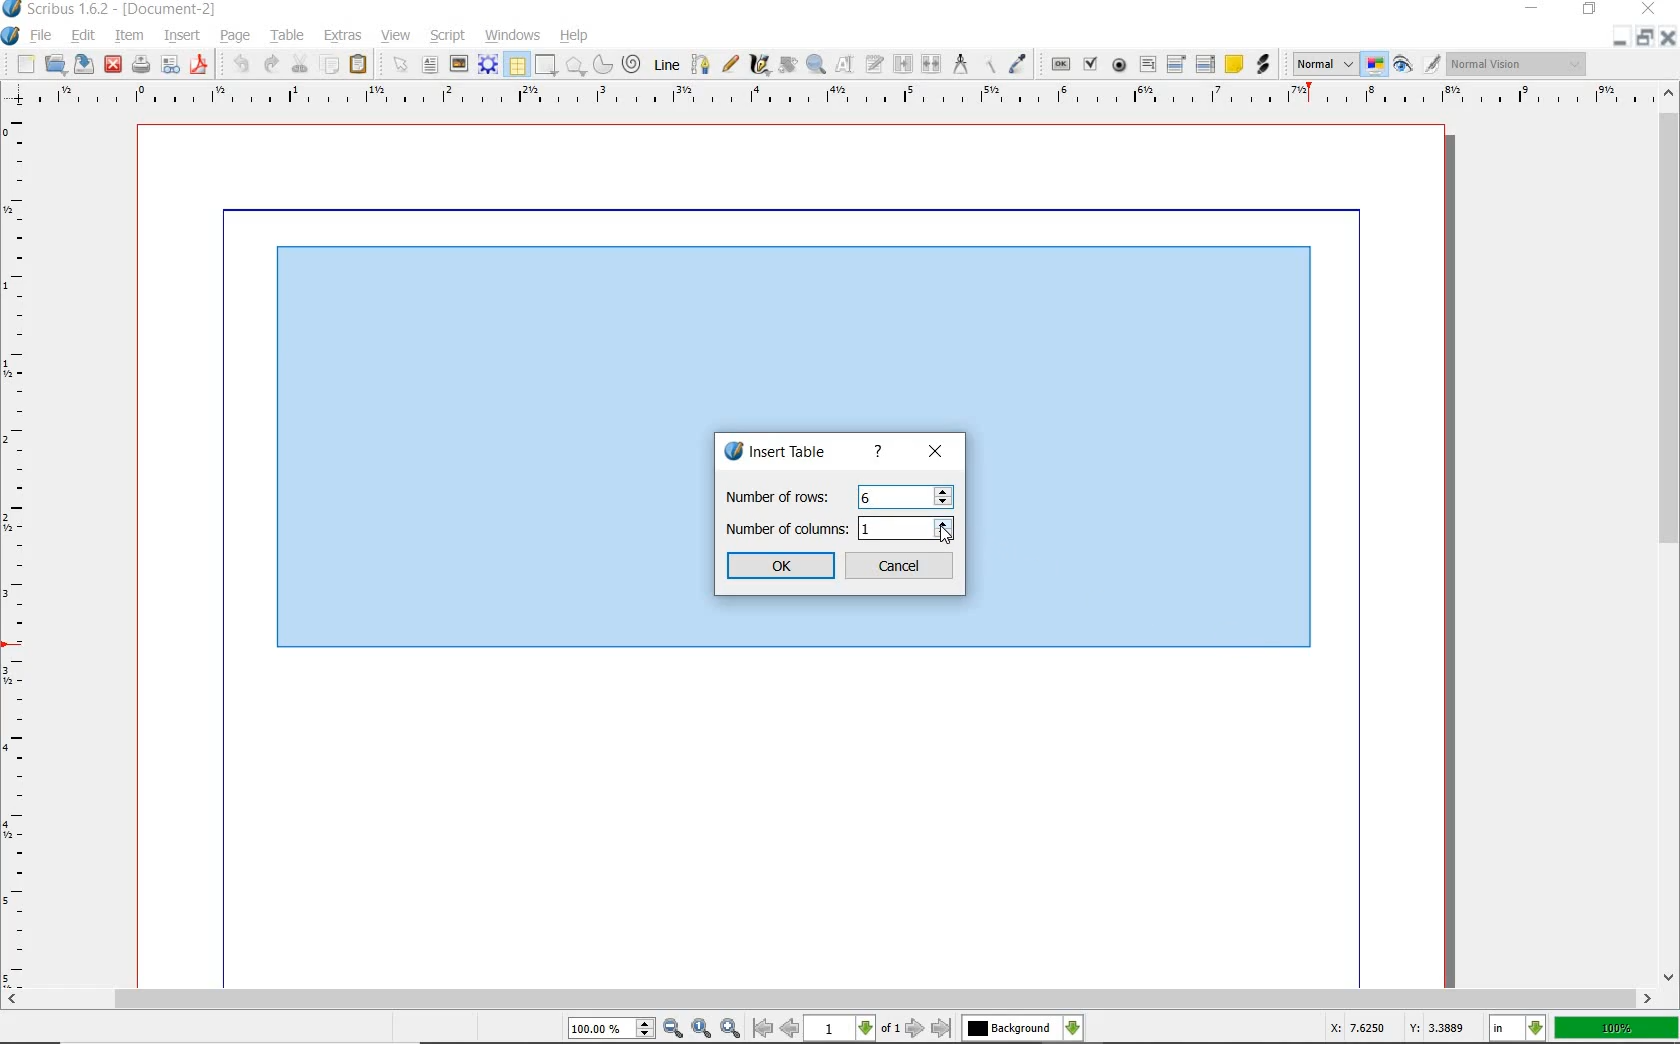  Describe the element at coordinates (1234, 63) in the screenshot. I see `text annotation` at that location.